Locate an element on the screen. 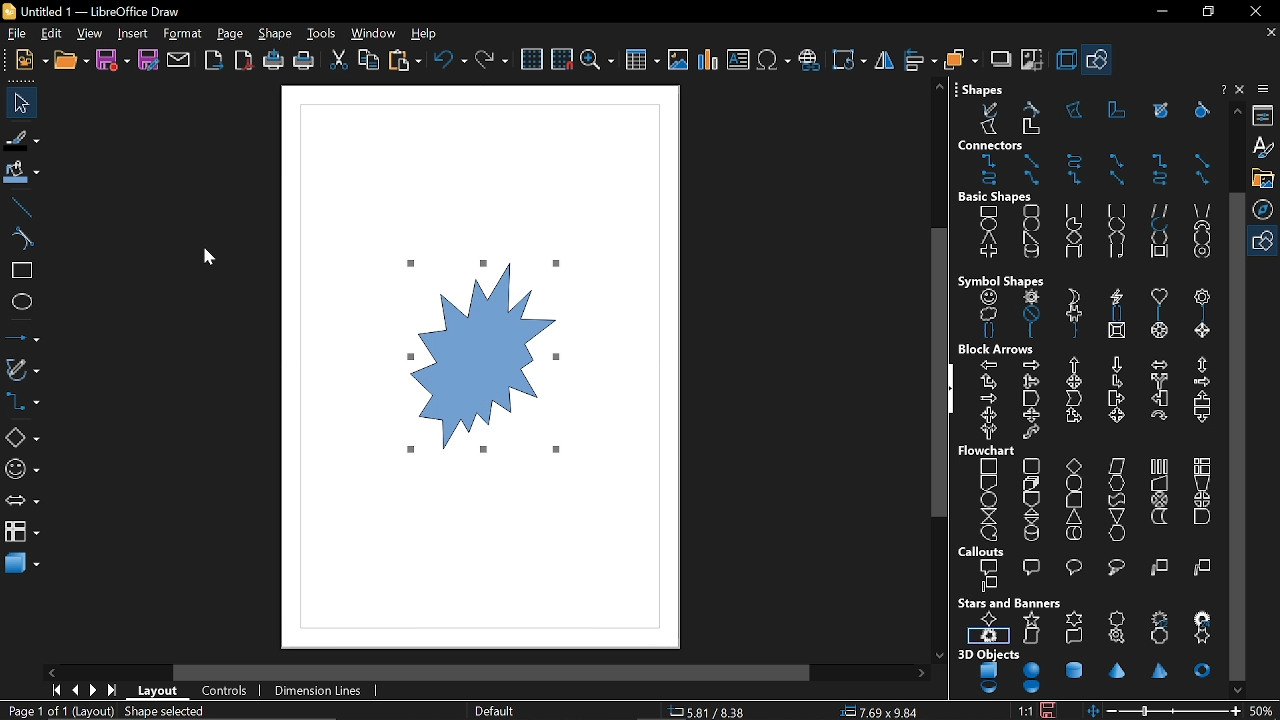  Untitled 1 - LibreOffice Draw is located at coordinates (95, 10).